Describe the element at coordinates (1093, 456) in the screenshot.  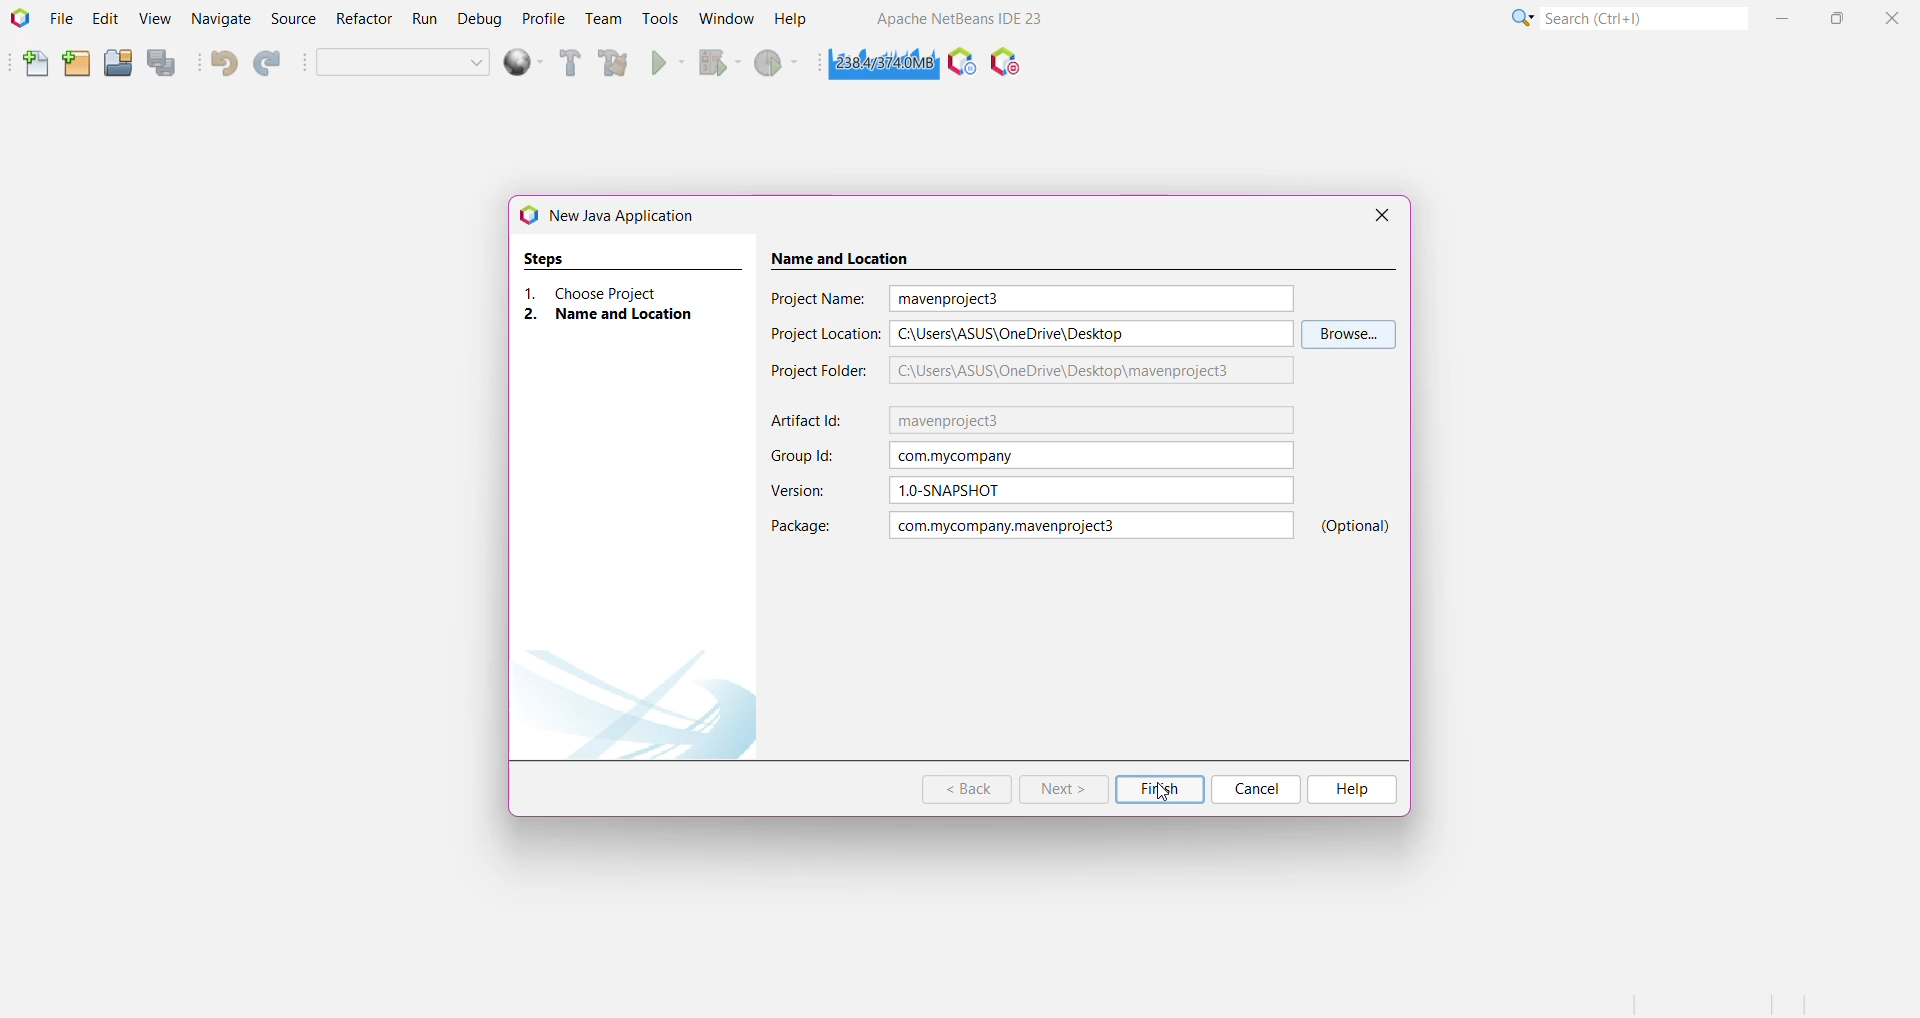
I see `Group Id` at that location.